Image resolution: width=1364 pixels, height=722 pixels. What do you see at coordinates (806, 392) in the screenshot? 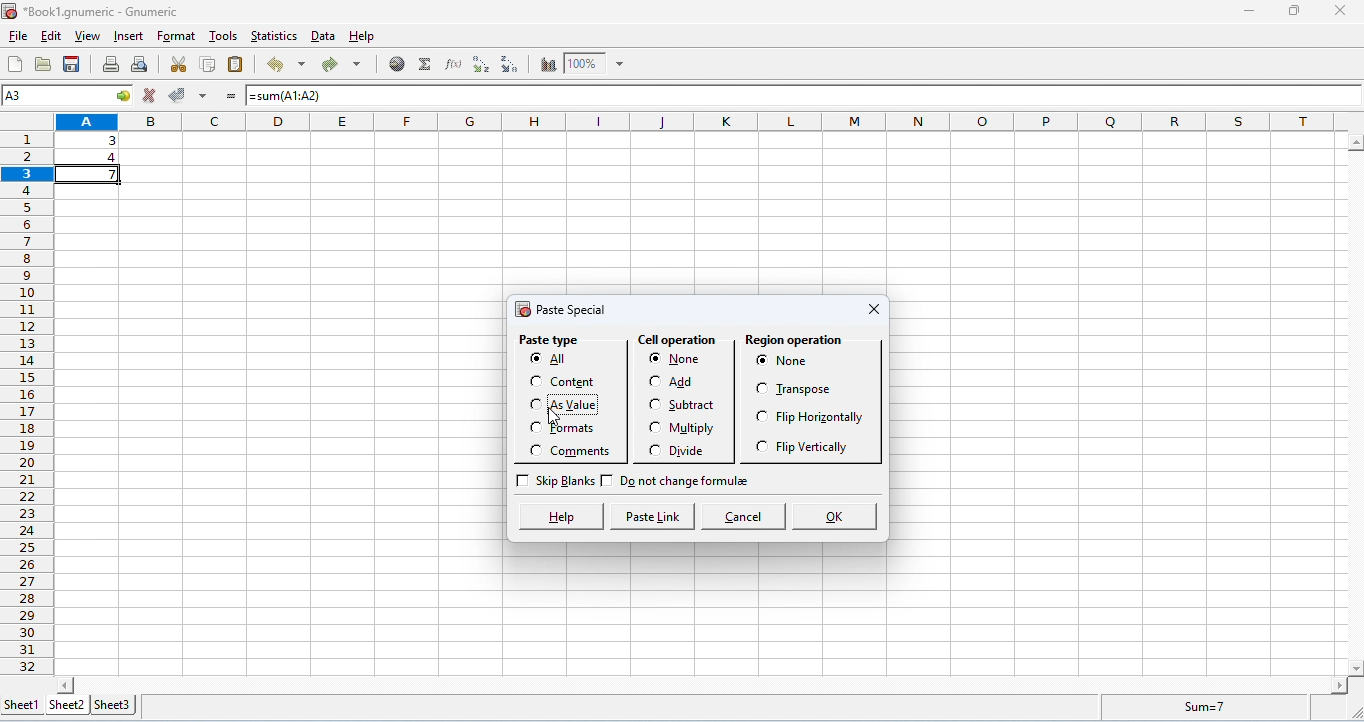
I see `transpose` at bounding box center [806, 392].